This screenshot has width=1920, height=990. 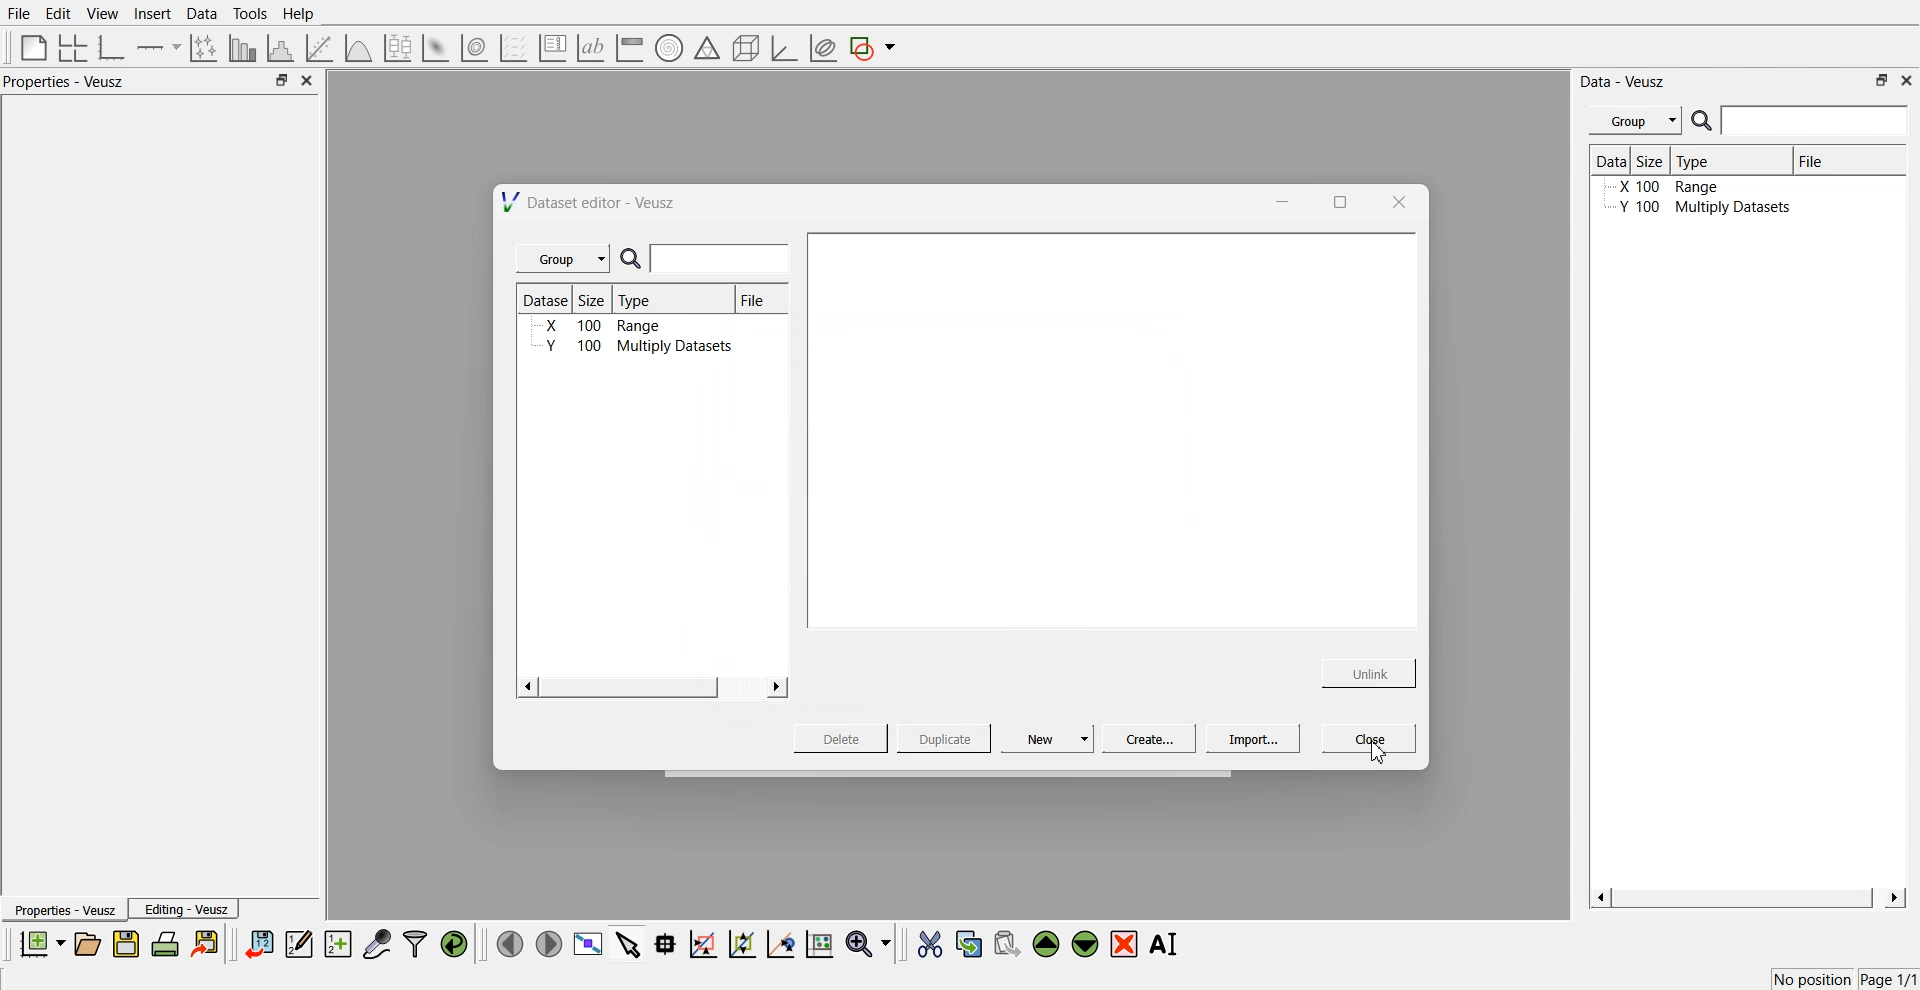 I want to click on close, so click(x=308, y=81).